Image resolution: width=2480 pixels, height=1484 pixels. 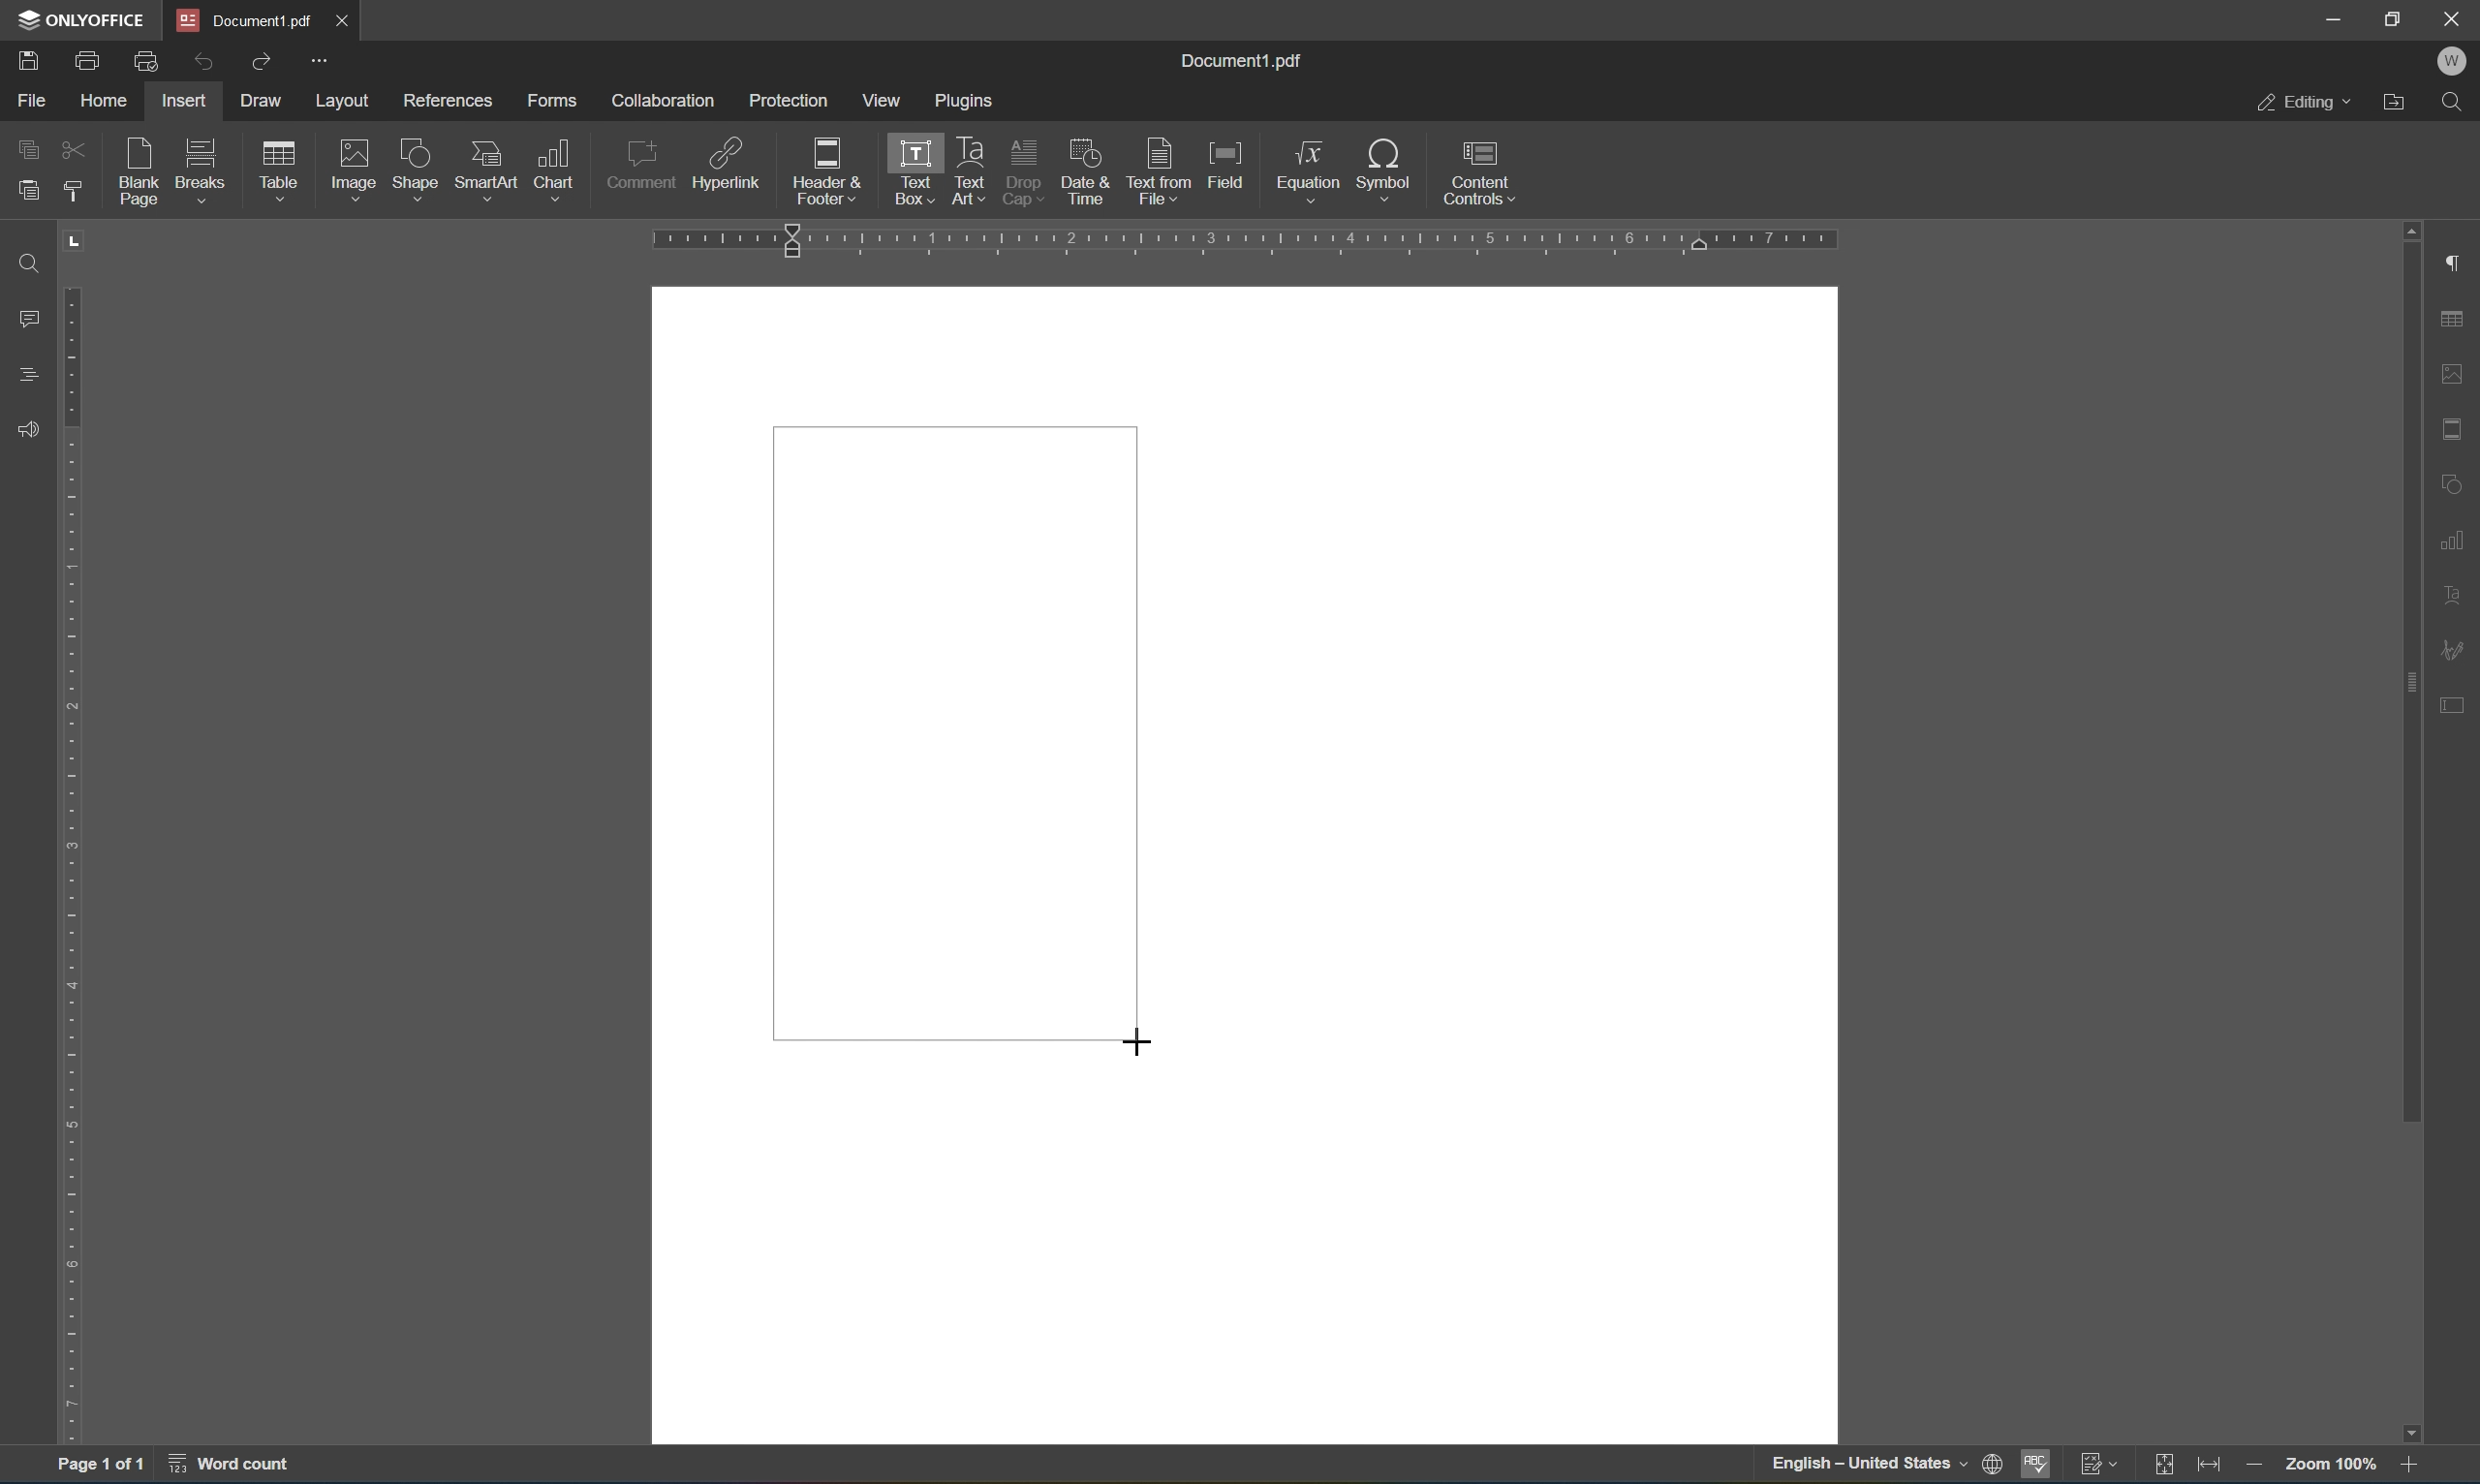 I want to click on Redo, so click(x=257, y=60).